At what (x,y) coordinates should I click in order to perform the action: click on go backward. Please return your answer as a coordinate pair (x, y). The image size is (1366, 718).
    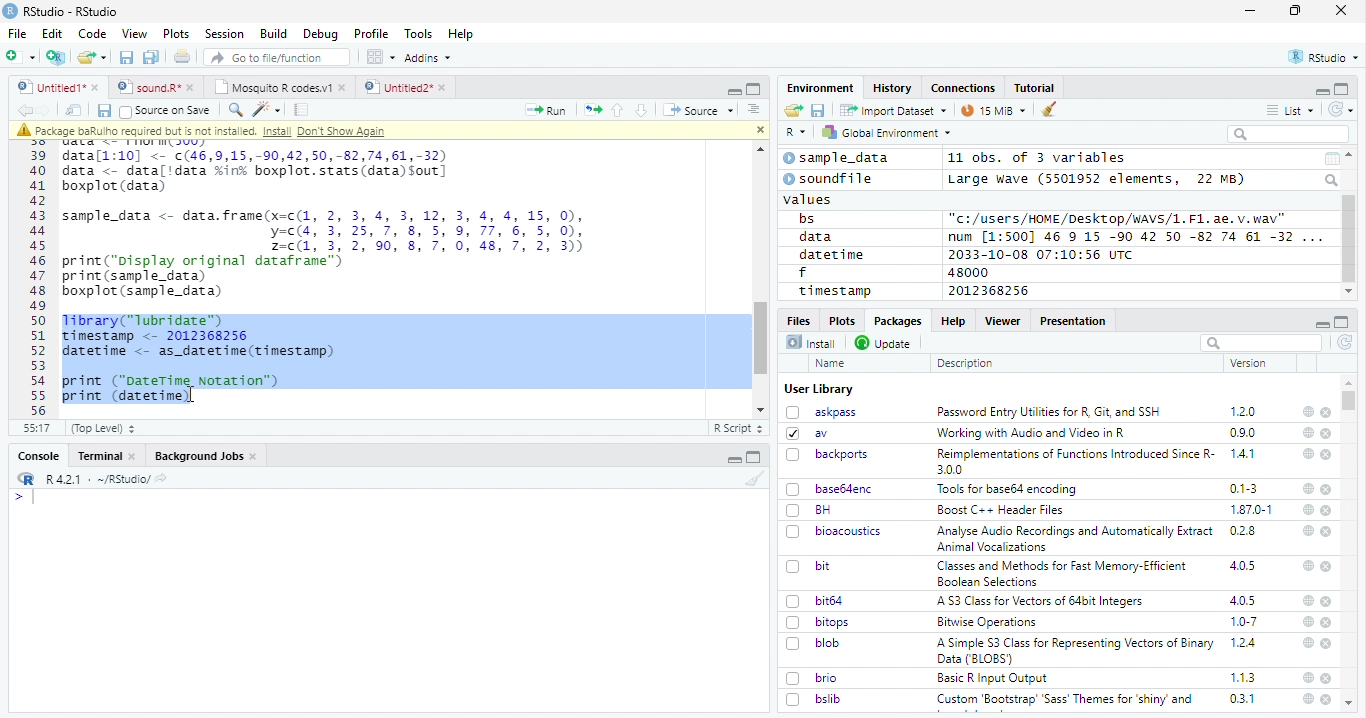
    Looking at the image, I should click on (25, 109).